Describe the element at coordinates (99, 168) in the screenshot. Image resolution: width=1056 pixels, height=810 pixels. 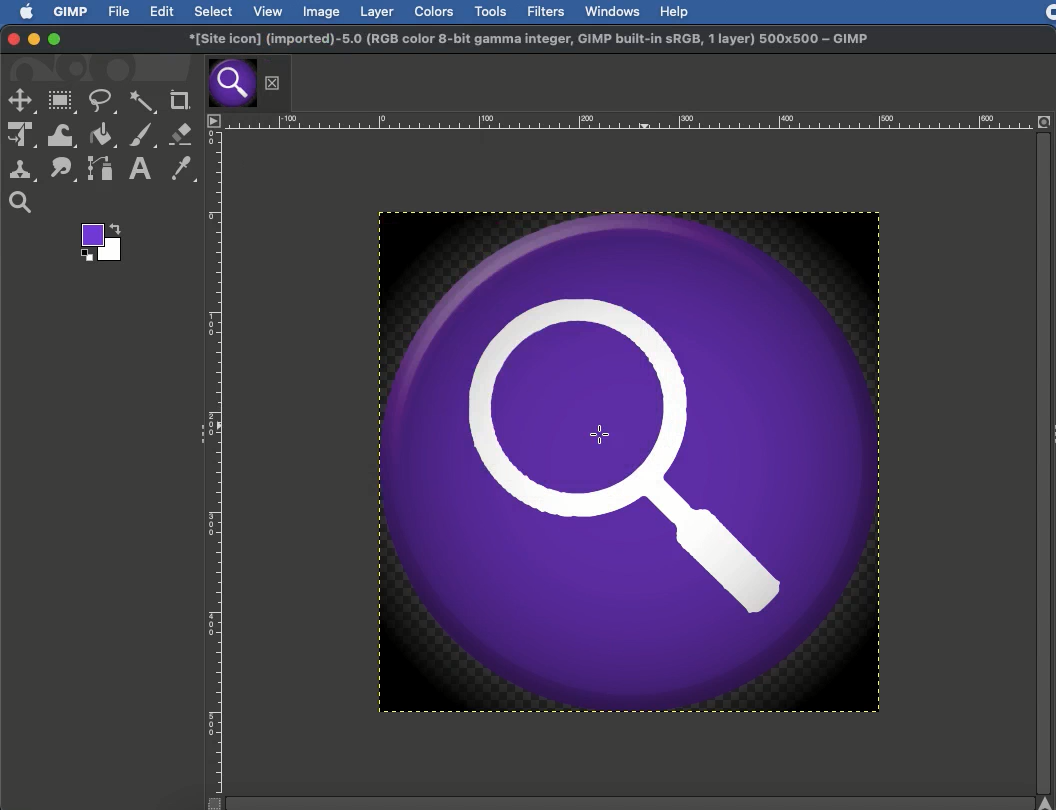
I see `Path` at that location.